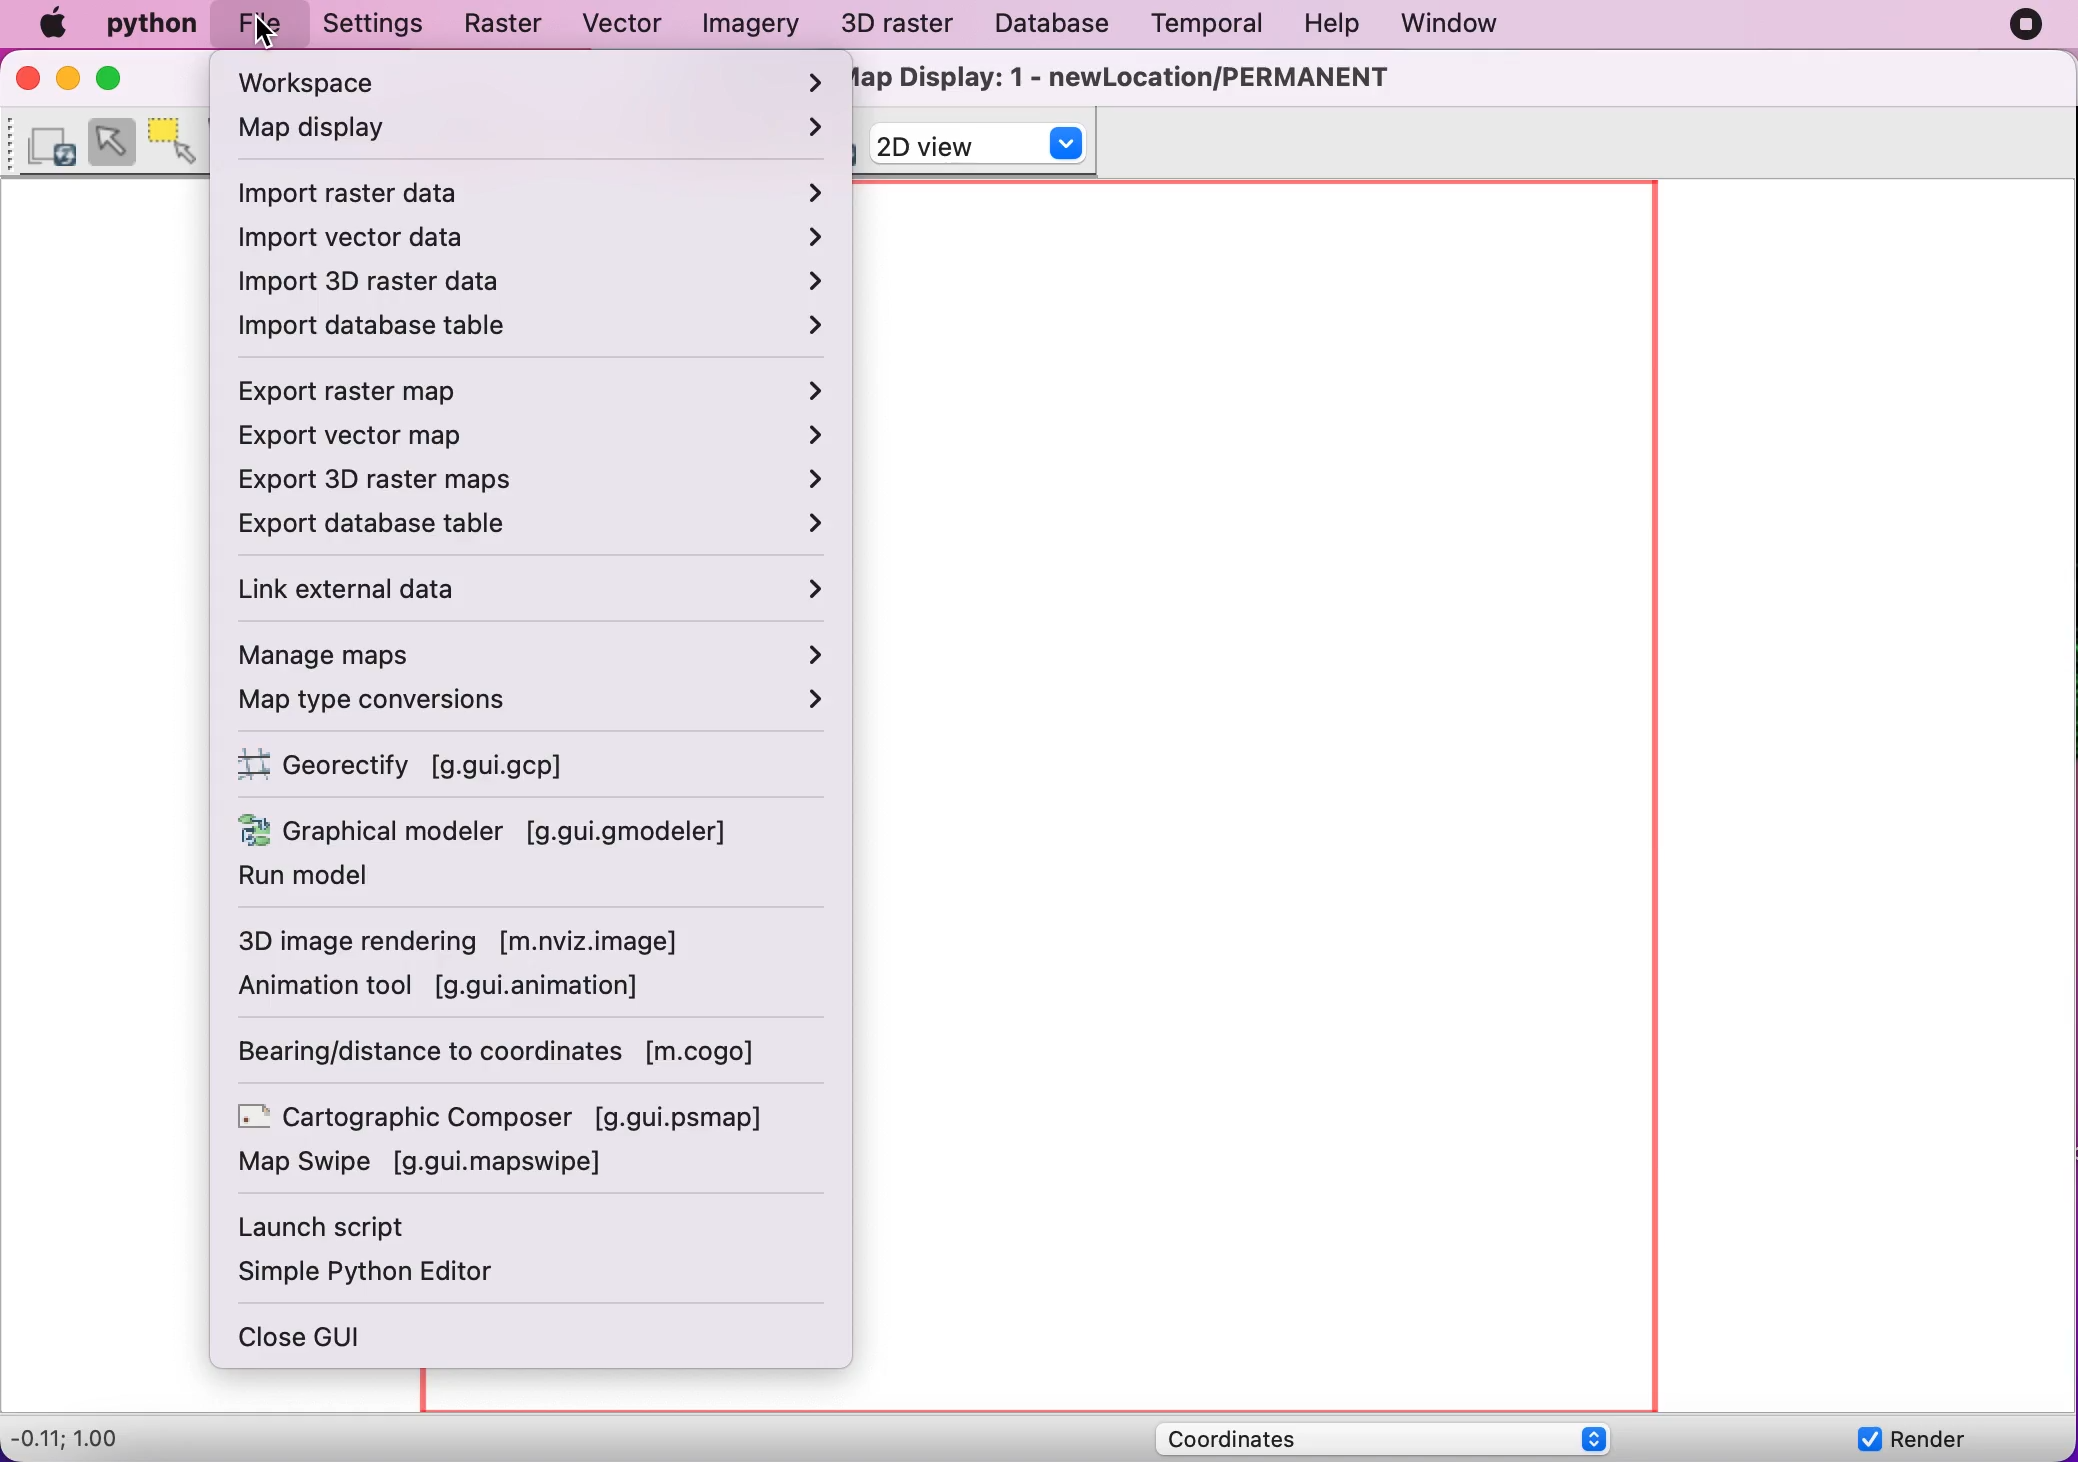  I want to click on imagery, so click(755, 26).